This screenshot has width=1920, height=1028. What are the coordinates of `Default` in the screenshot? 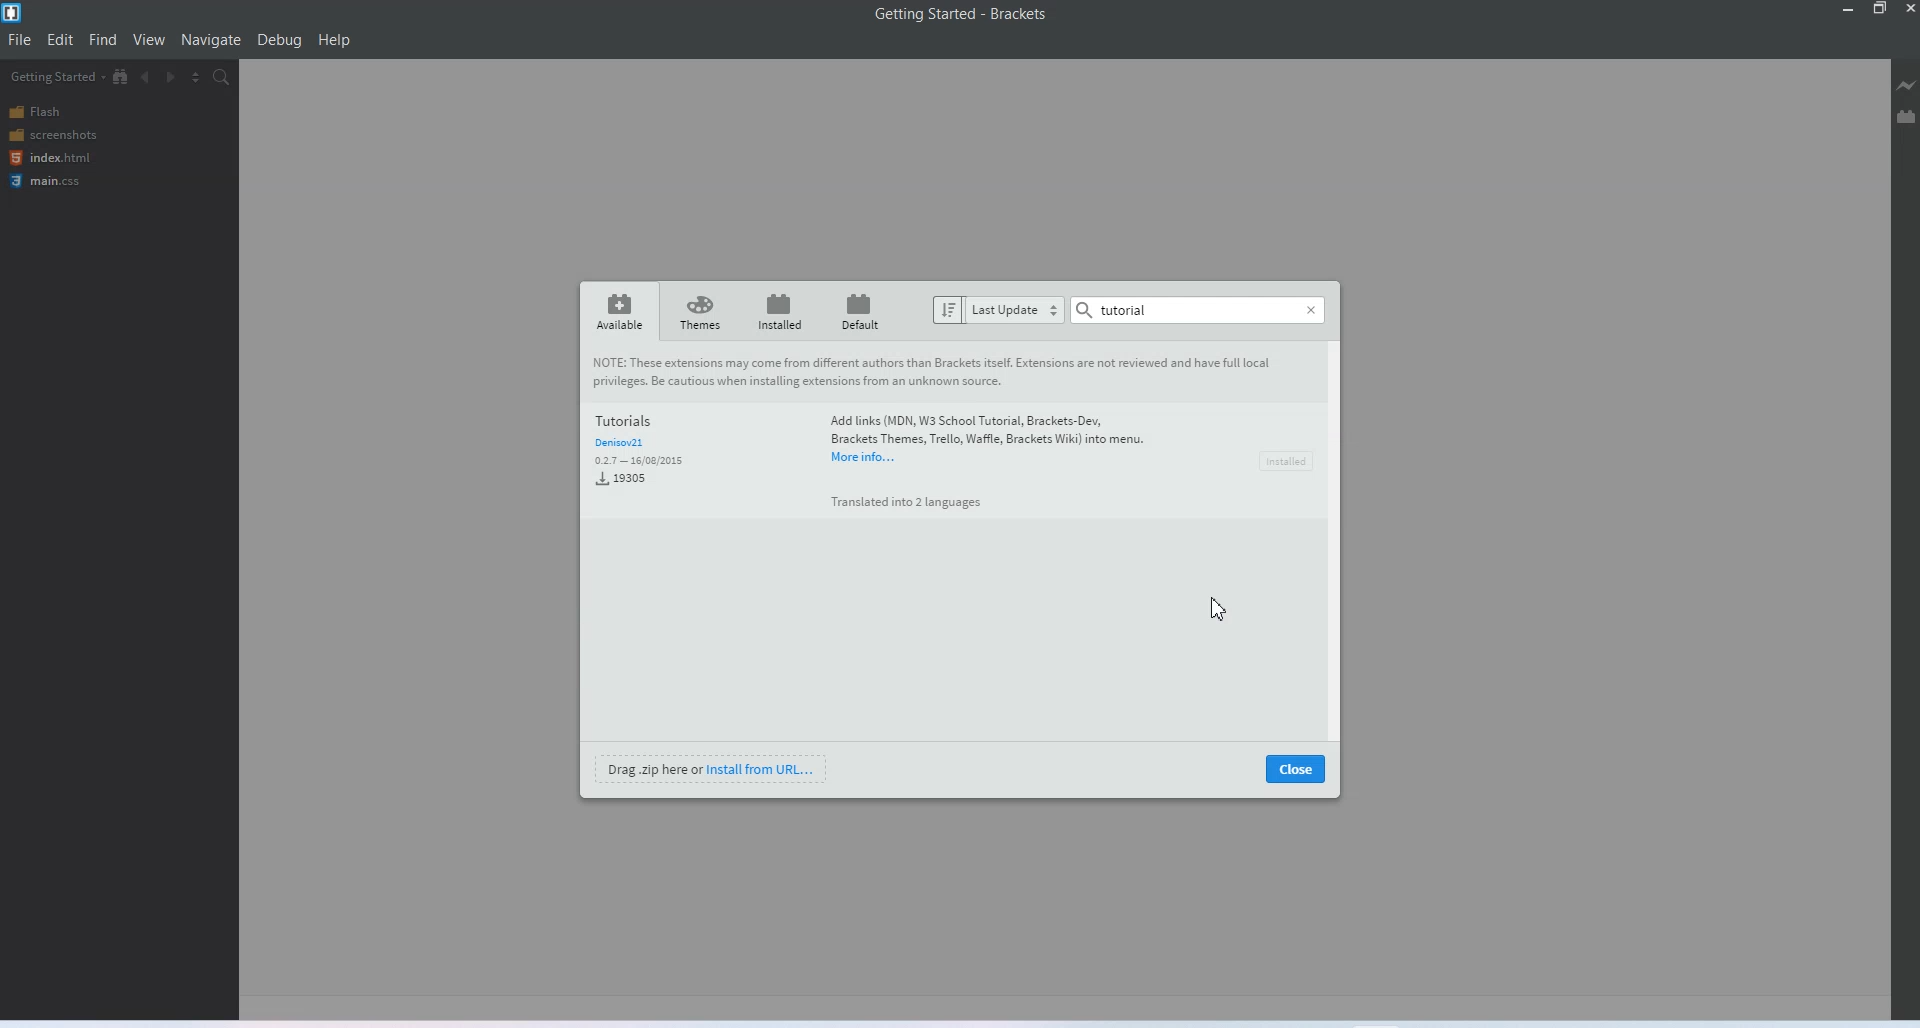 It's located at (857, 312).